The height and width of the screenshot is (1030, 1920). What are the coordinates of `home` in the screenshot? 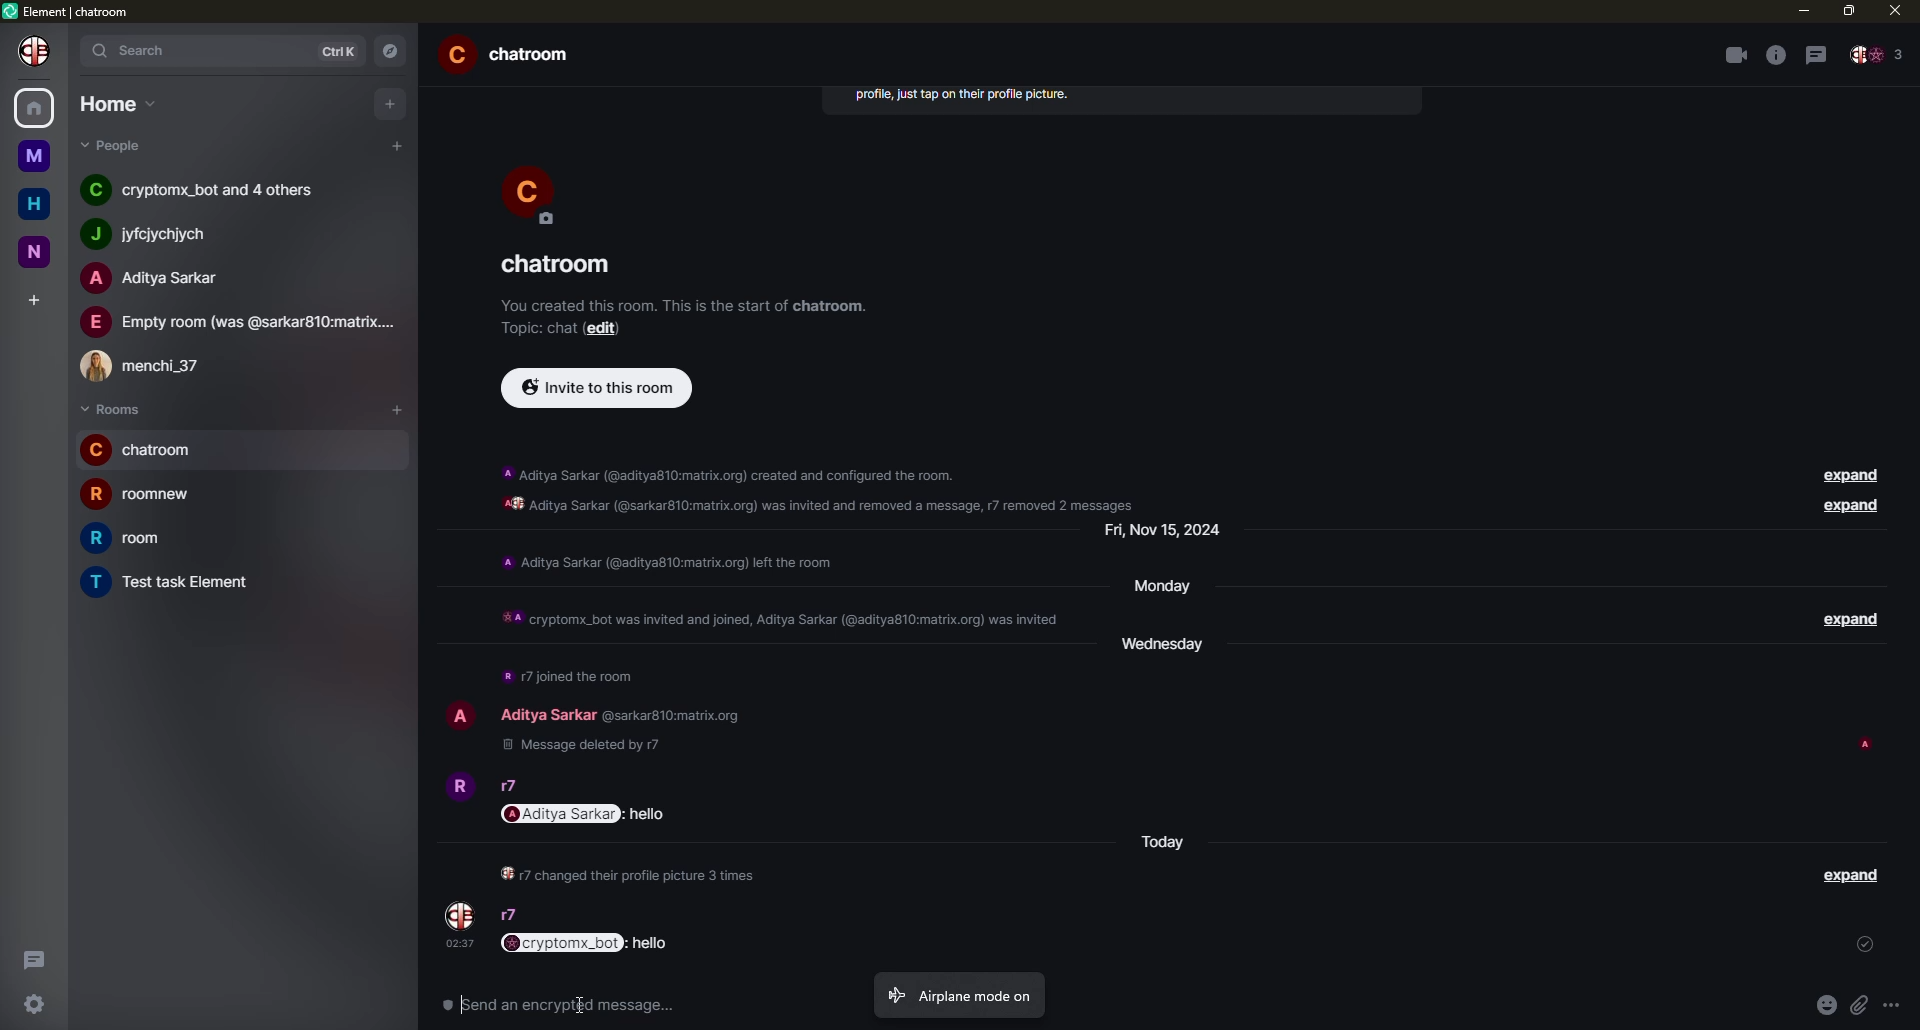 It's located at (34, 202).